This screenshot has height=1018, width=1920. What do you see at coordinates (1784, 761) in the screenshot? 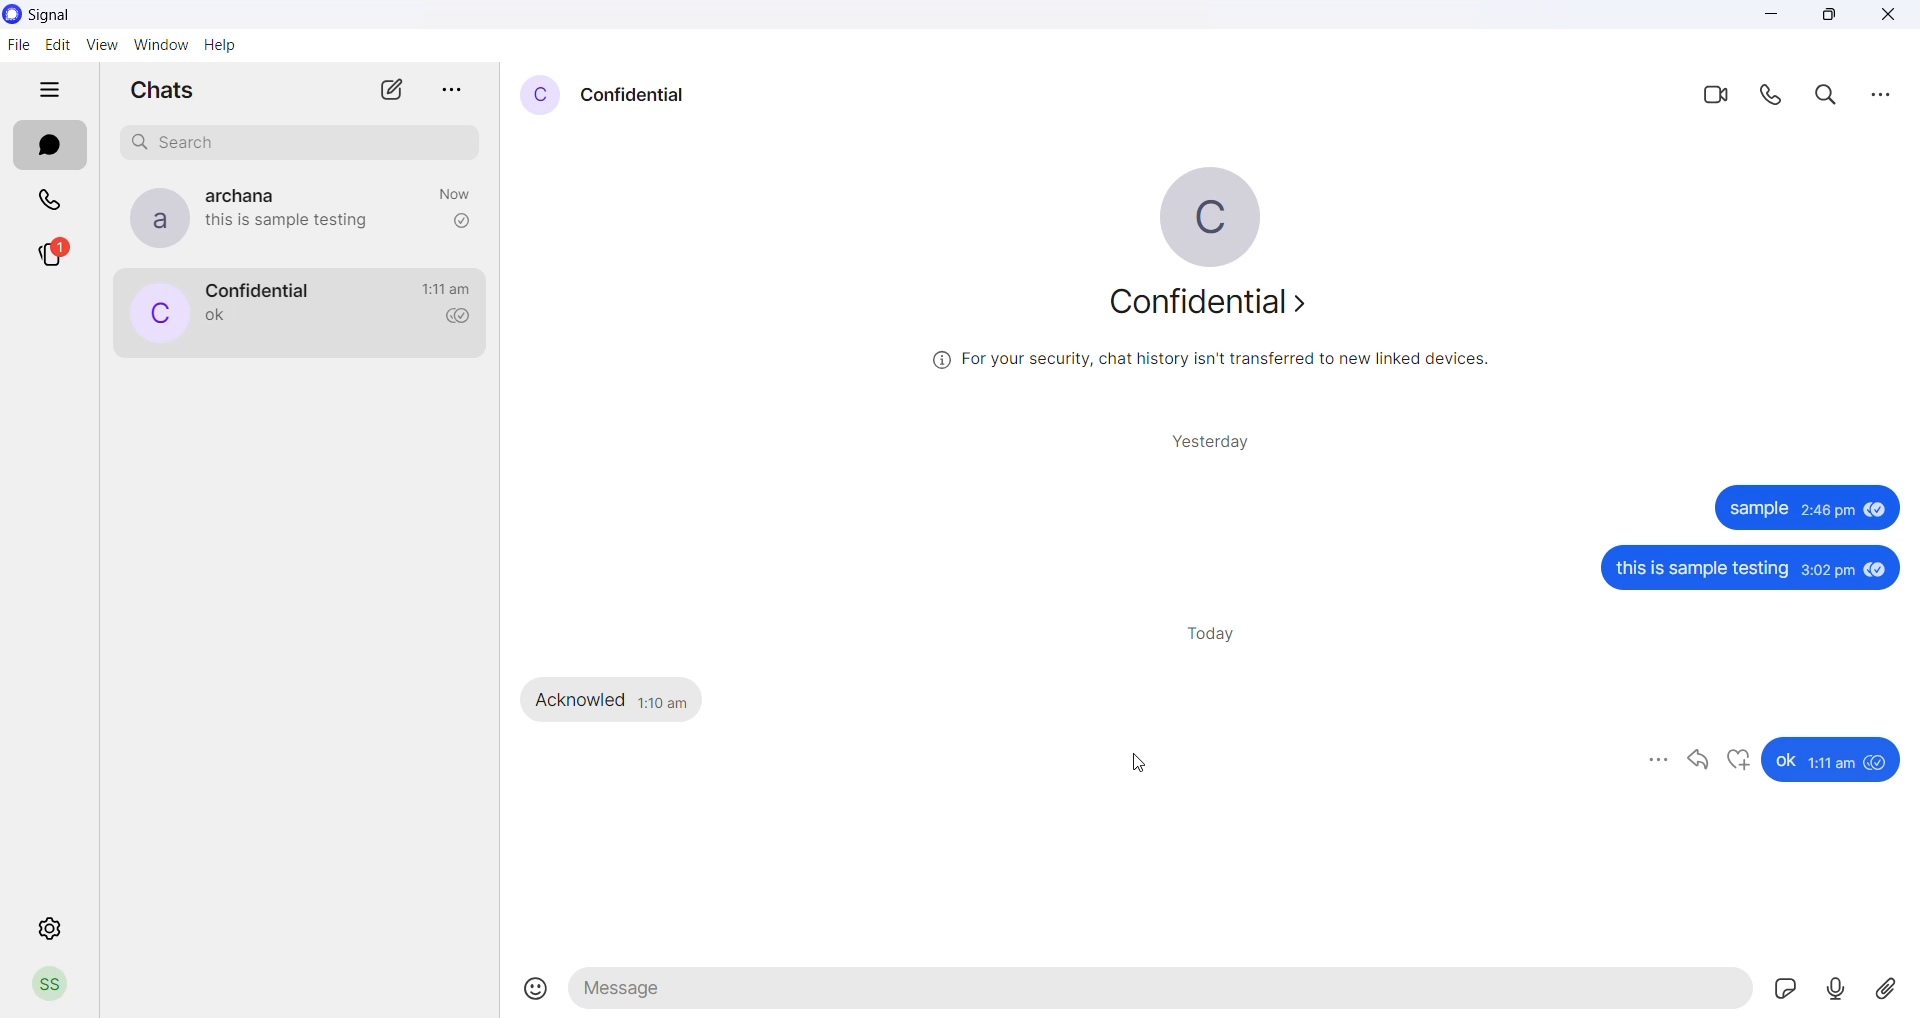
I see `ok` at bounding box center [1784, 761].